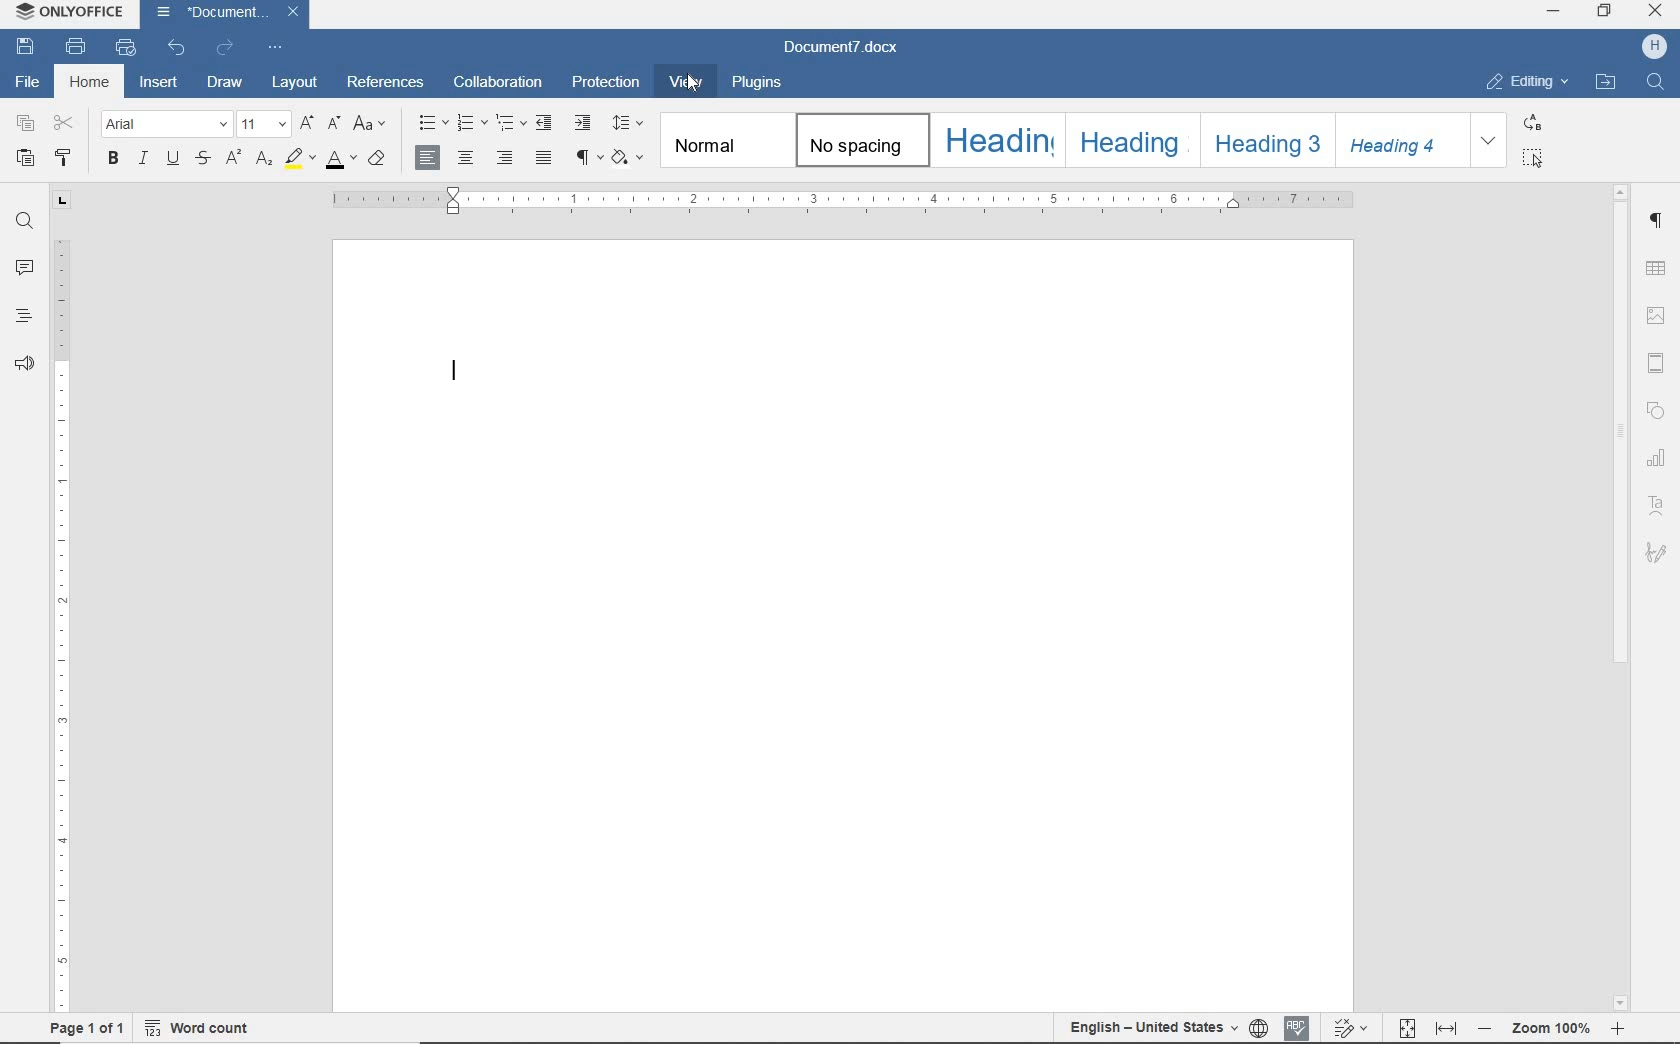  Describe the element at coordinates (25, 224) in the screenshot. I see `FIND` at that location.